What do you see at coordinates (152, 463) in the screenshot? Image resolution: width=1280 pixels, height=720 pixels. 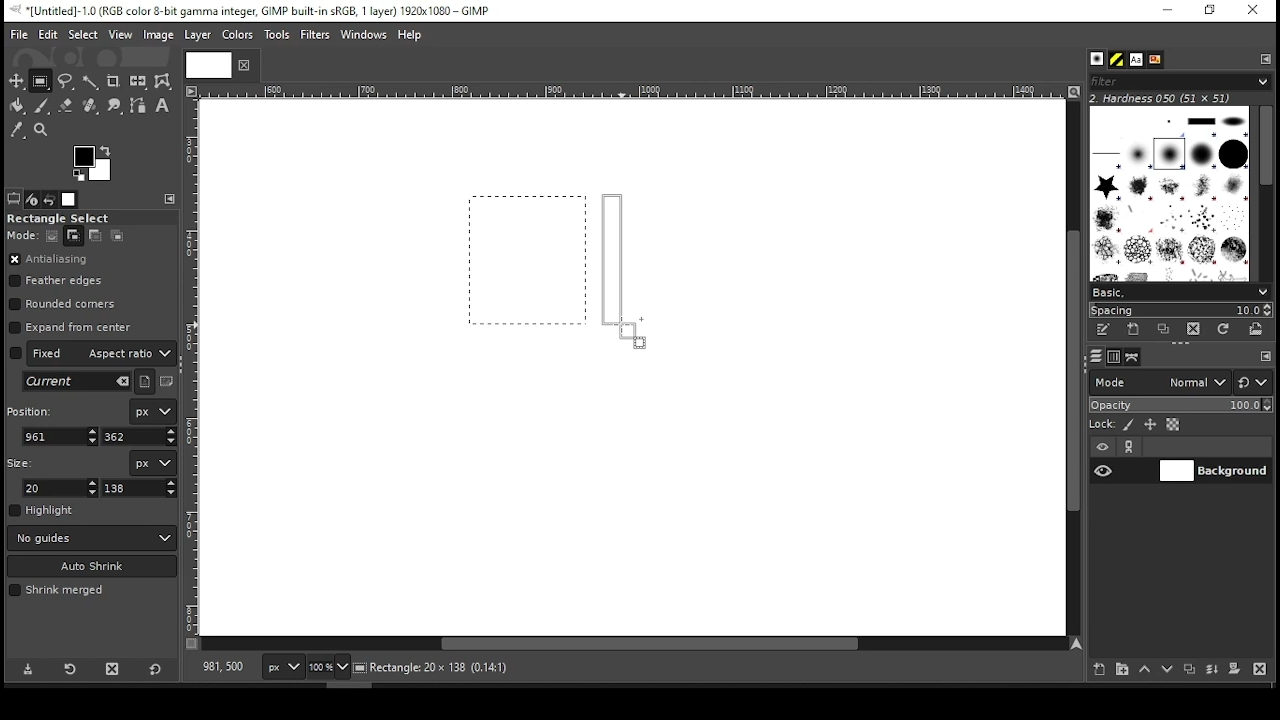 I see `units` at bounding box center [152, 463].